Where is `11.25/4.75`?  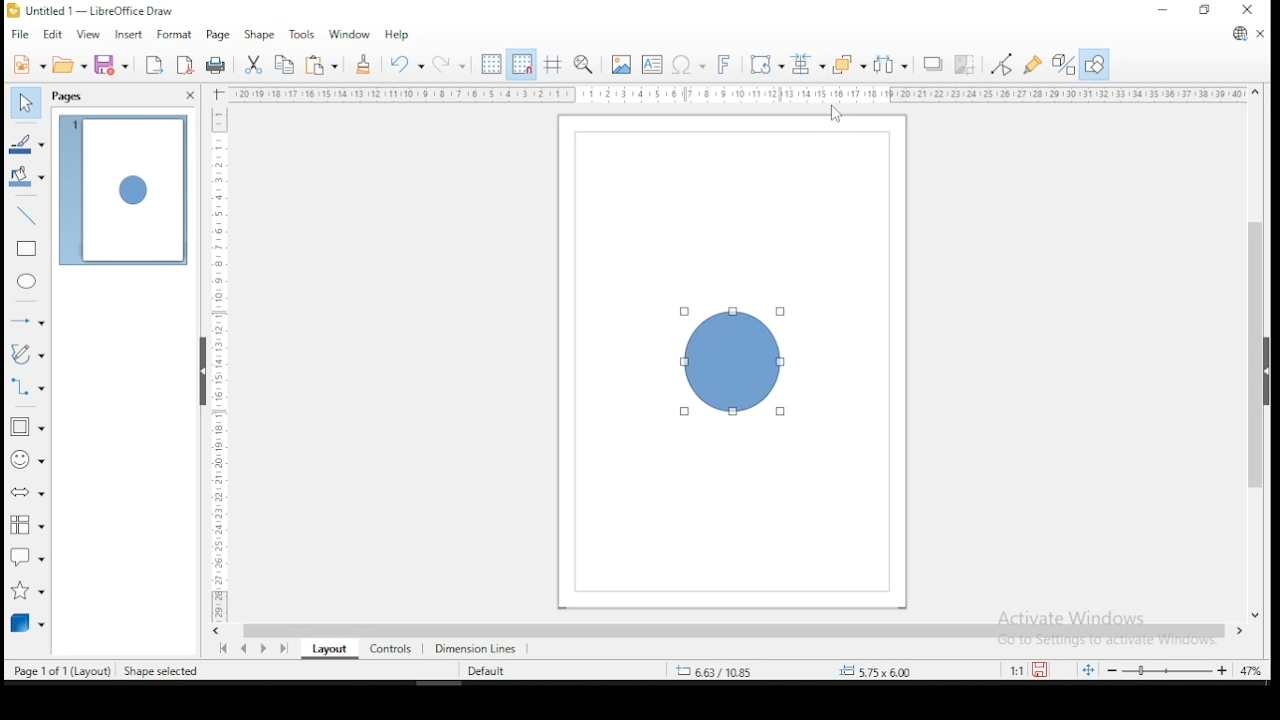
11.25/4.75 is located at coordinates (719, 670).